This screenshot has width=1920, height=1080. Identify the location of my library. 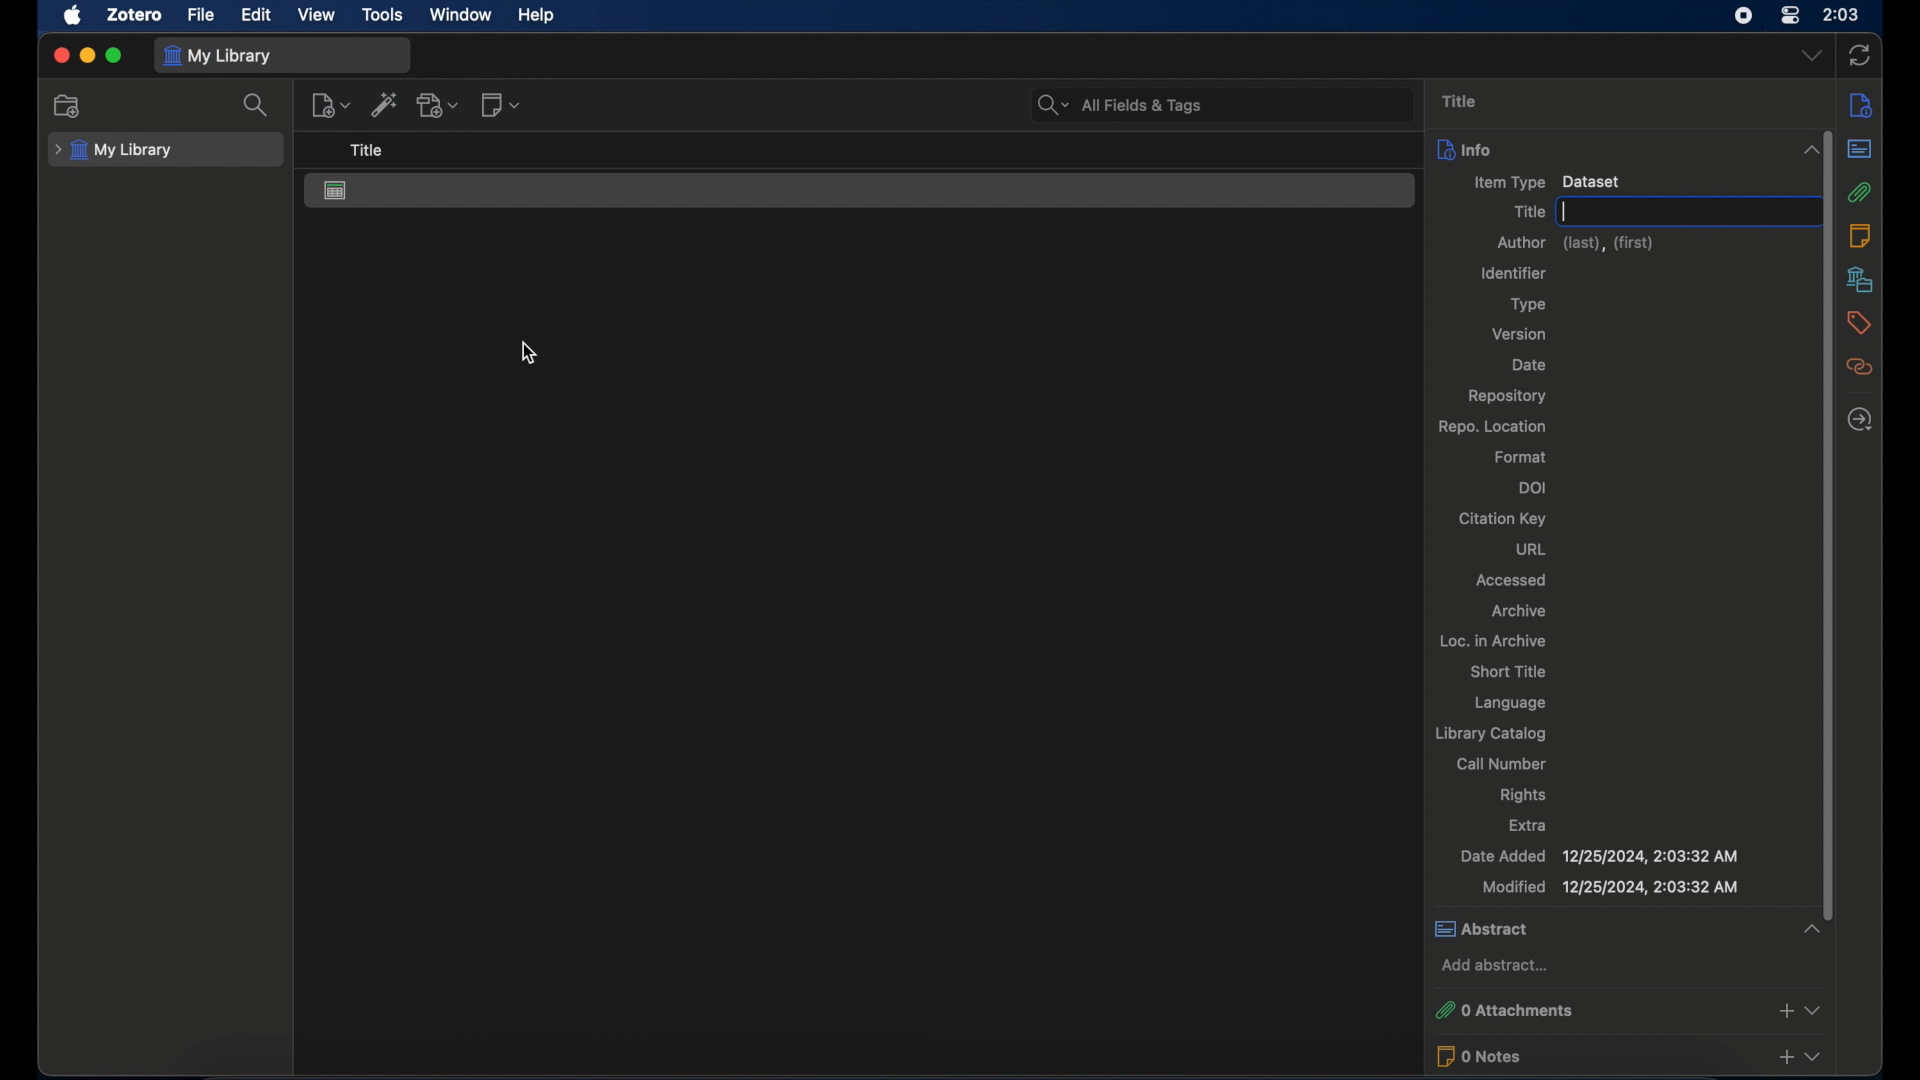
(114, 150).